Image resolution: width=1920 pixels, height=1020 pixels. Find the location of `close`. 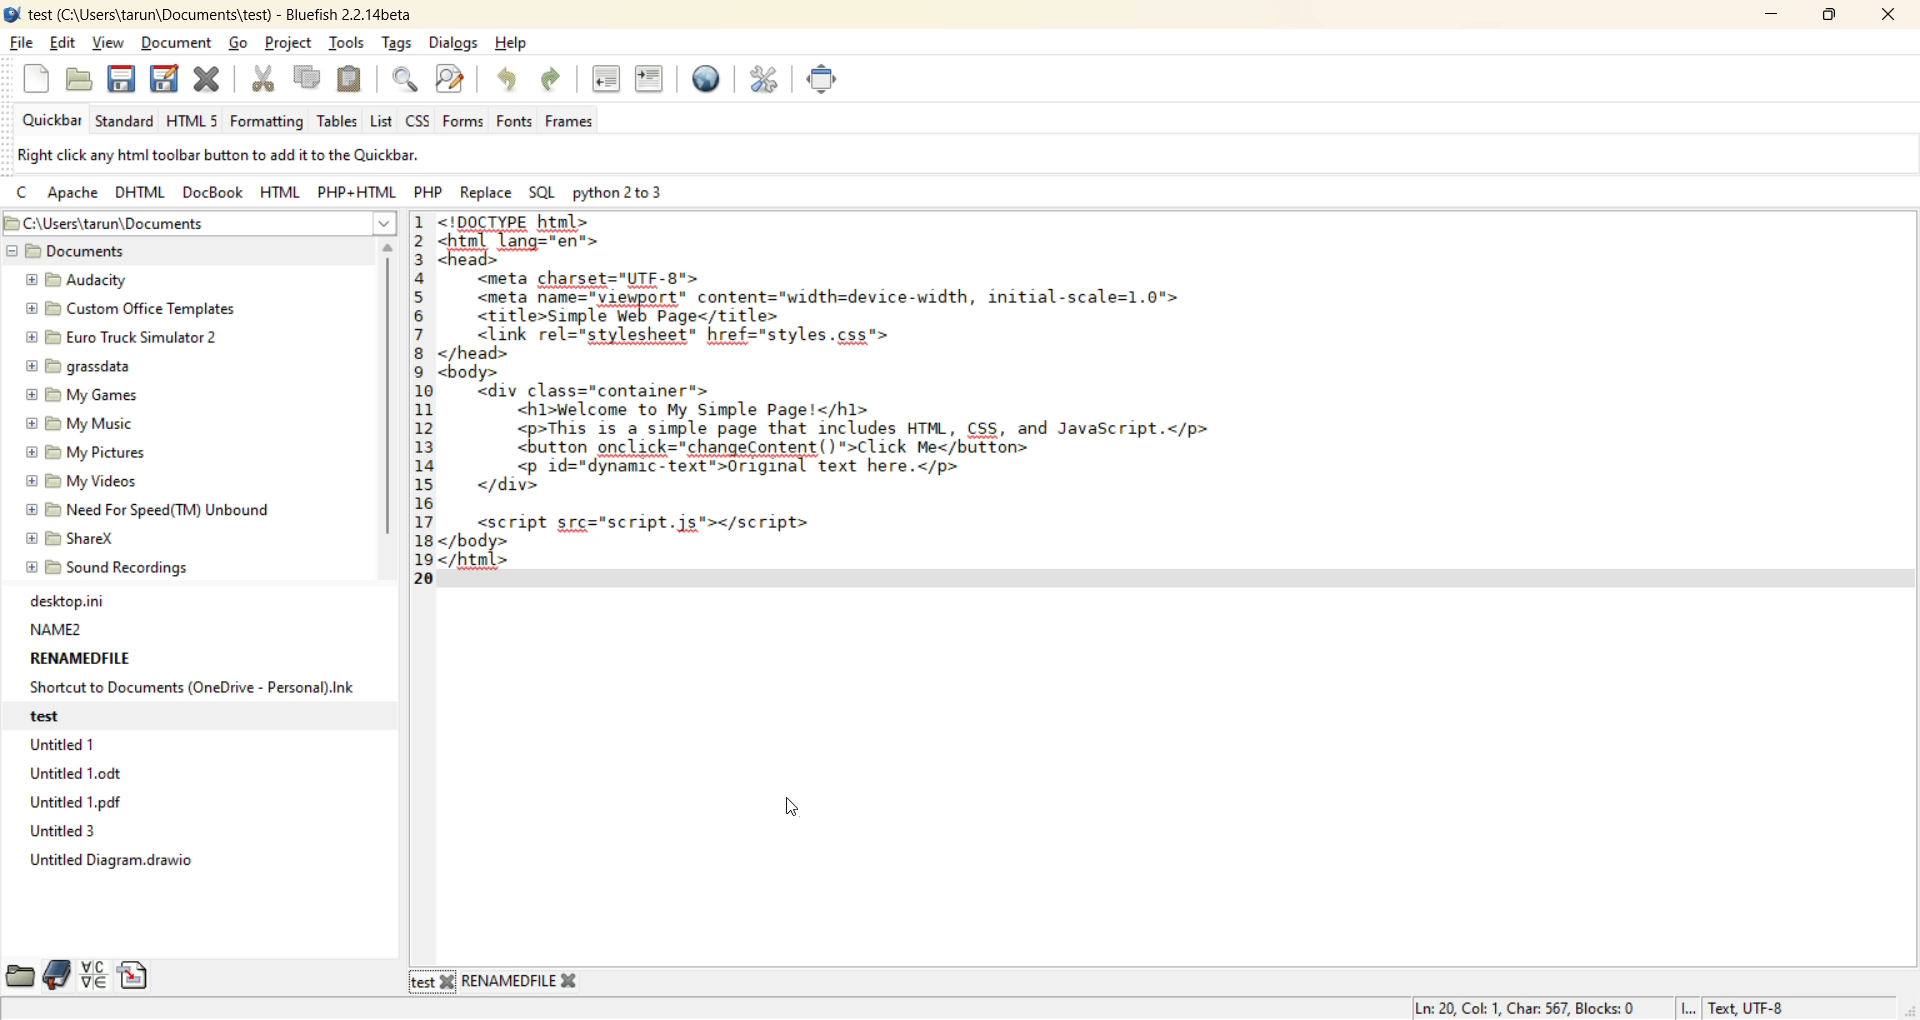

close is located at coordinates (447, 984).